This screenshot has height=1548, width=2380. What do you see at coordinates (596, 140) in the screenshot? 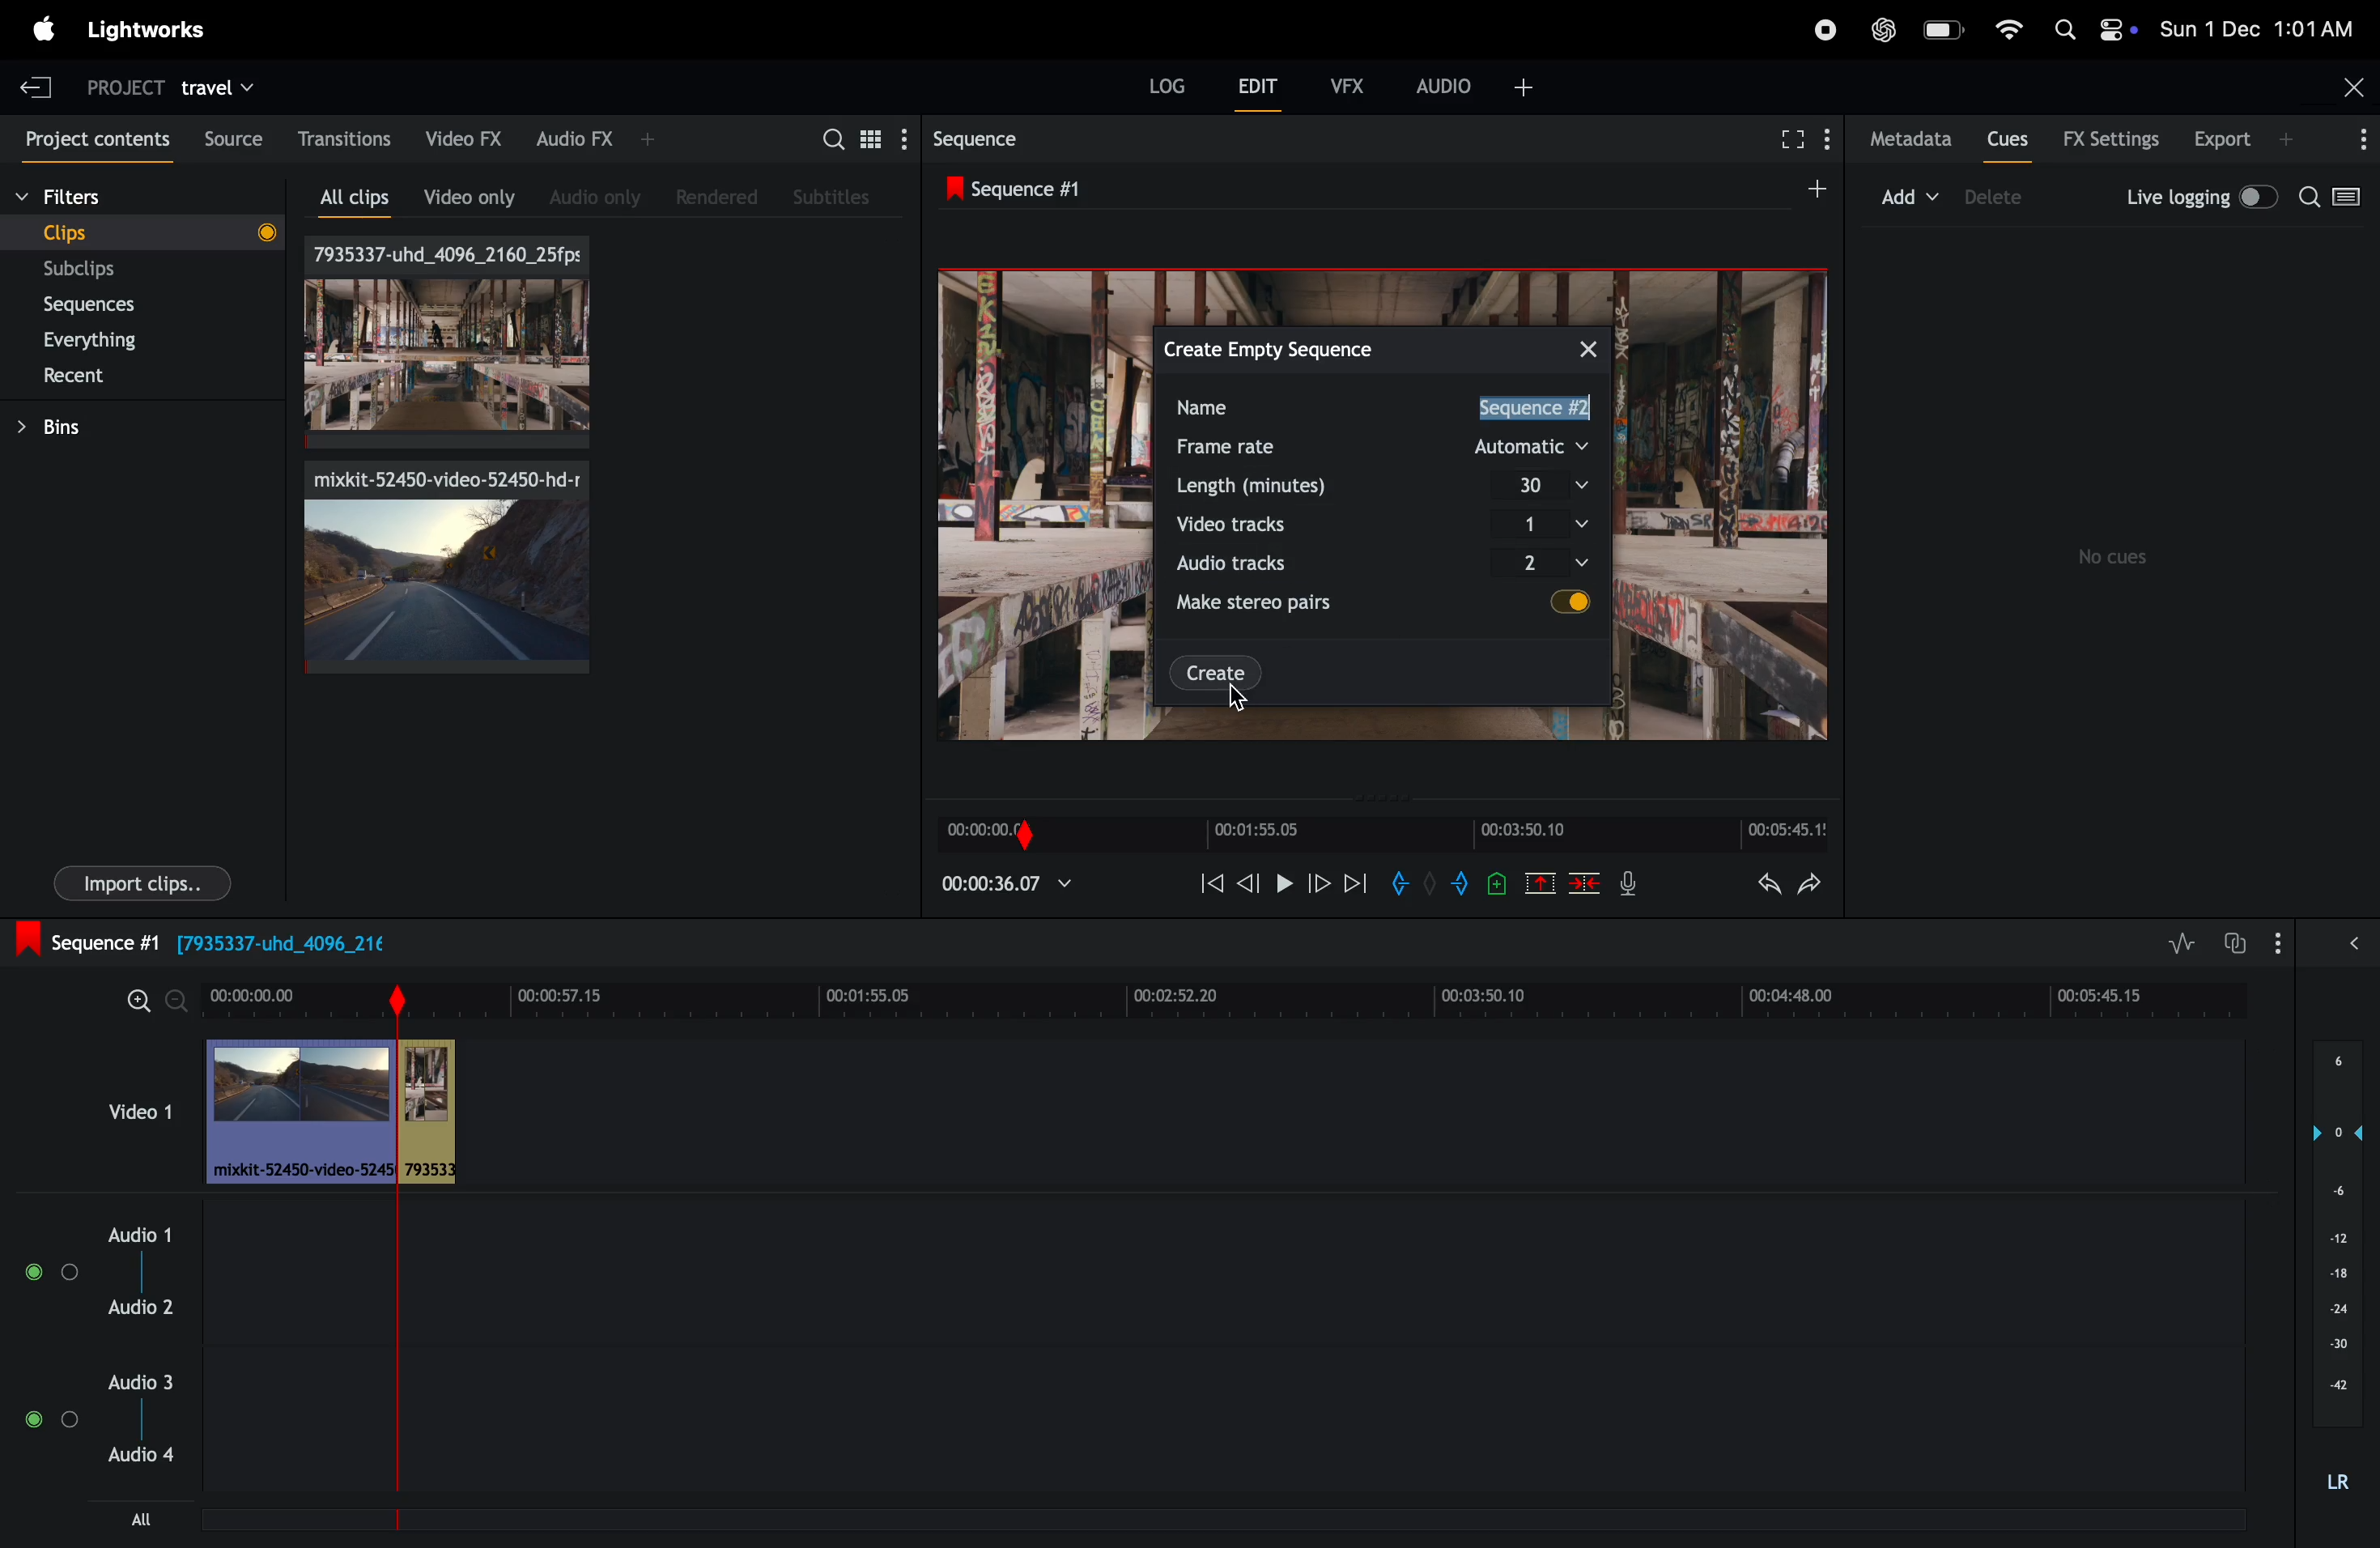
I see `audio fx` at bounding box center [596, 140].